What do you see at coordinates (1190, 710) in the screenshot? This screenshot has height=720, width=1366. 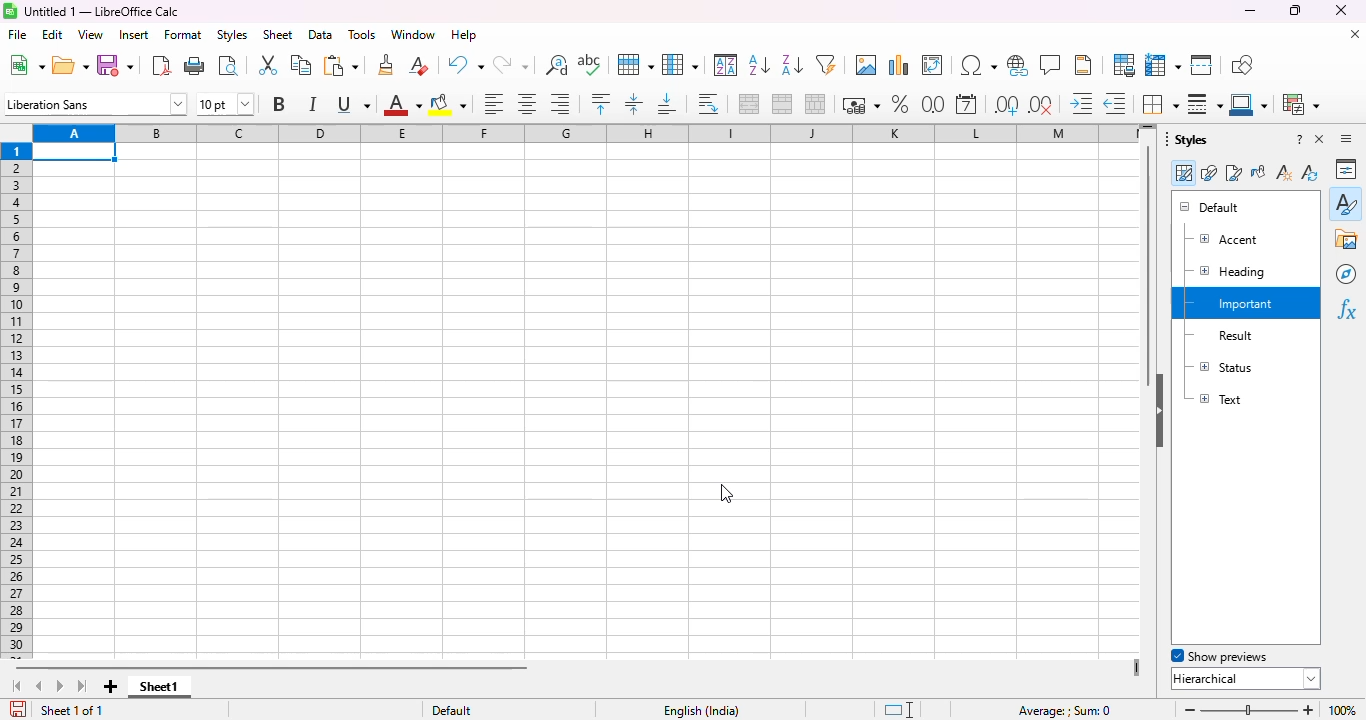 I see `zoom out` at bounding box center [1190, 710].